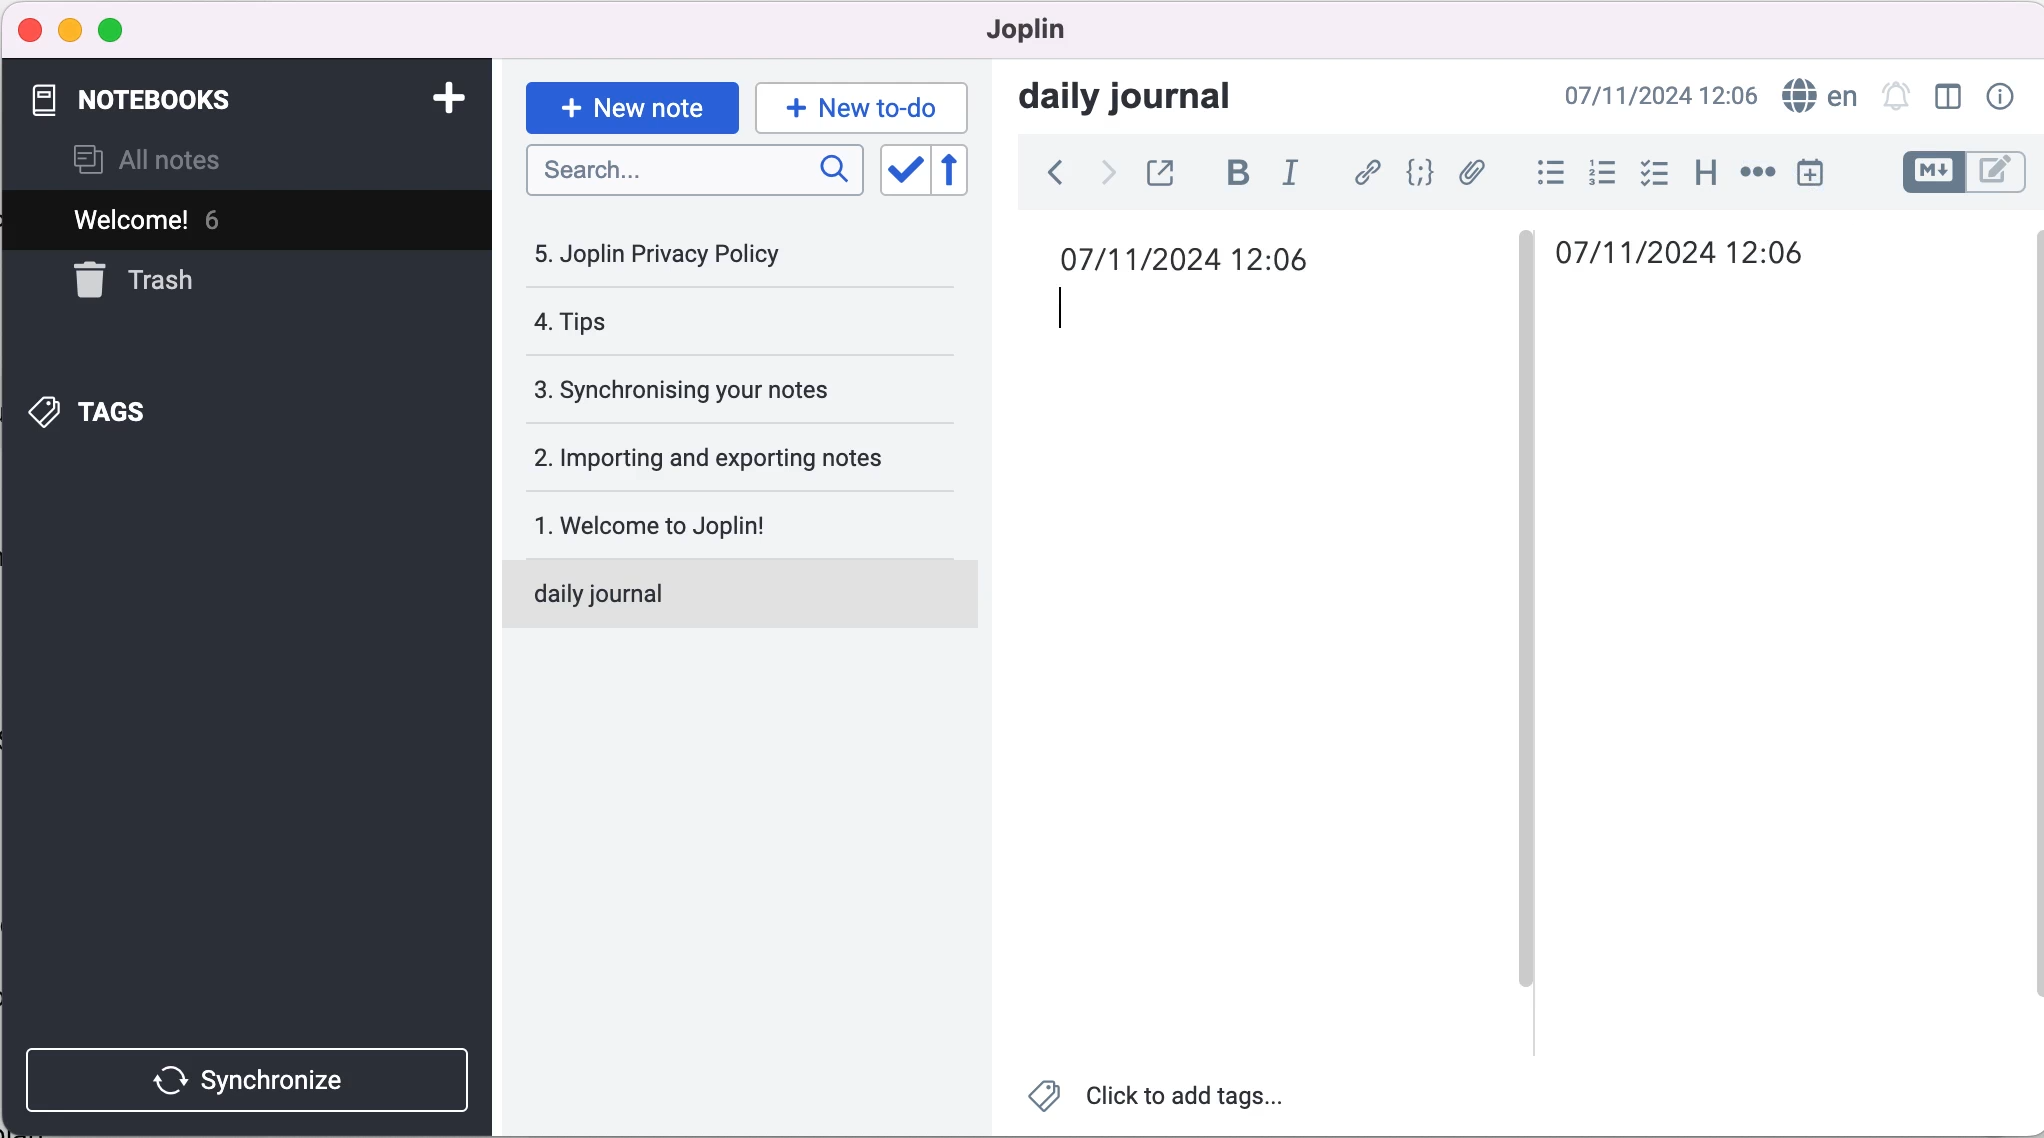  What do you see at coordinates (655, 323) in the screenshot?
I see `tips` at bounding box center [655, 323].